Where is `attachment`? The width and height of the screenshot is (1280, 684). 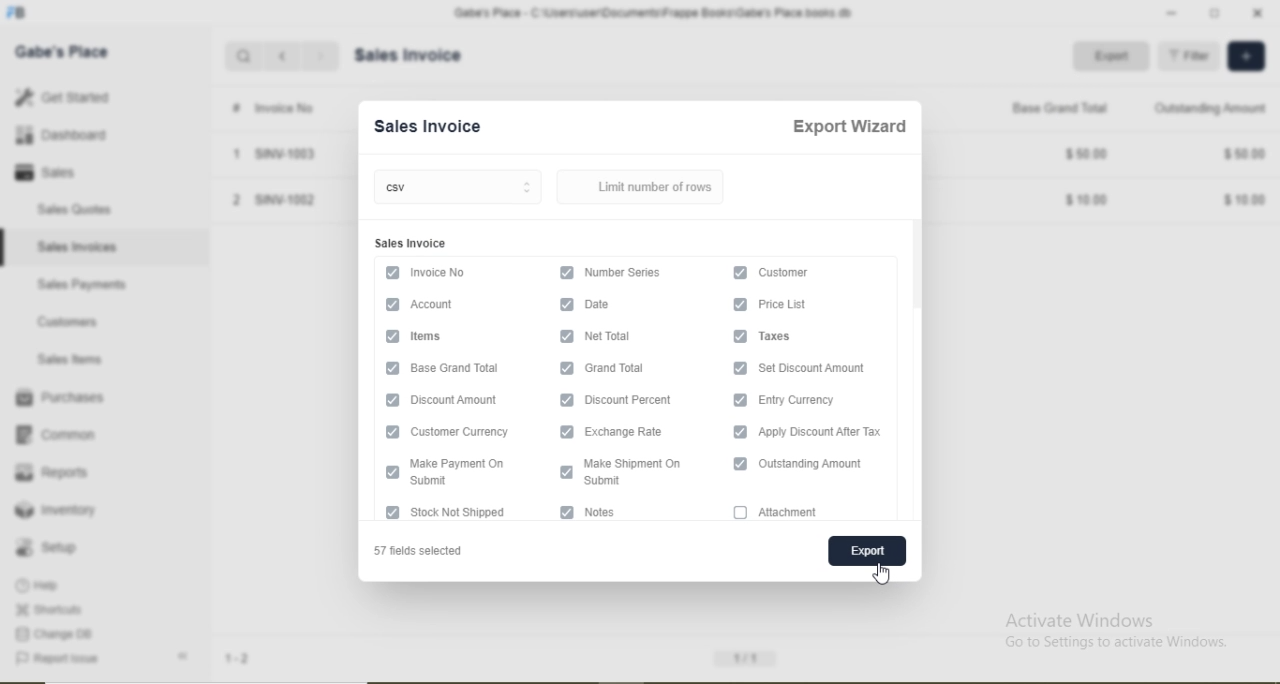 attachment is located at coordinates (799, 513).